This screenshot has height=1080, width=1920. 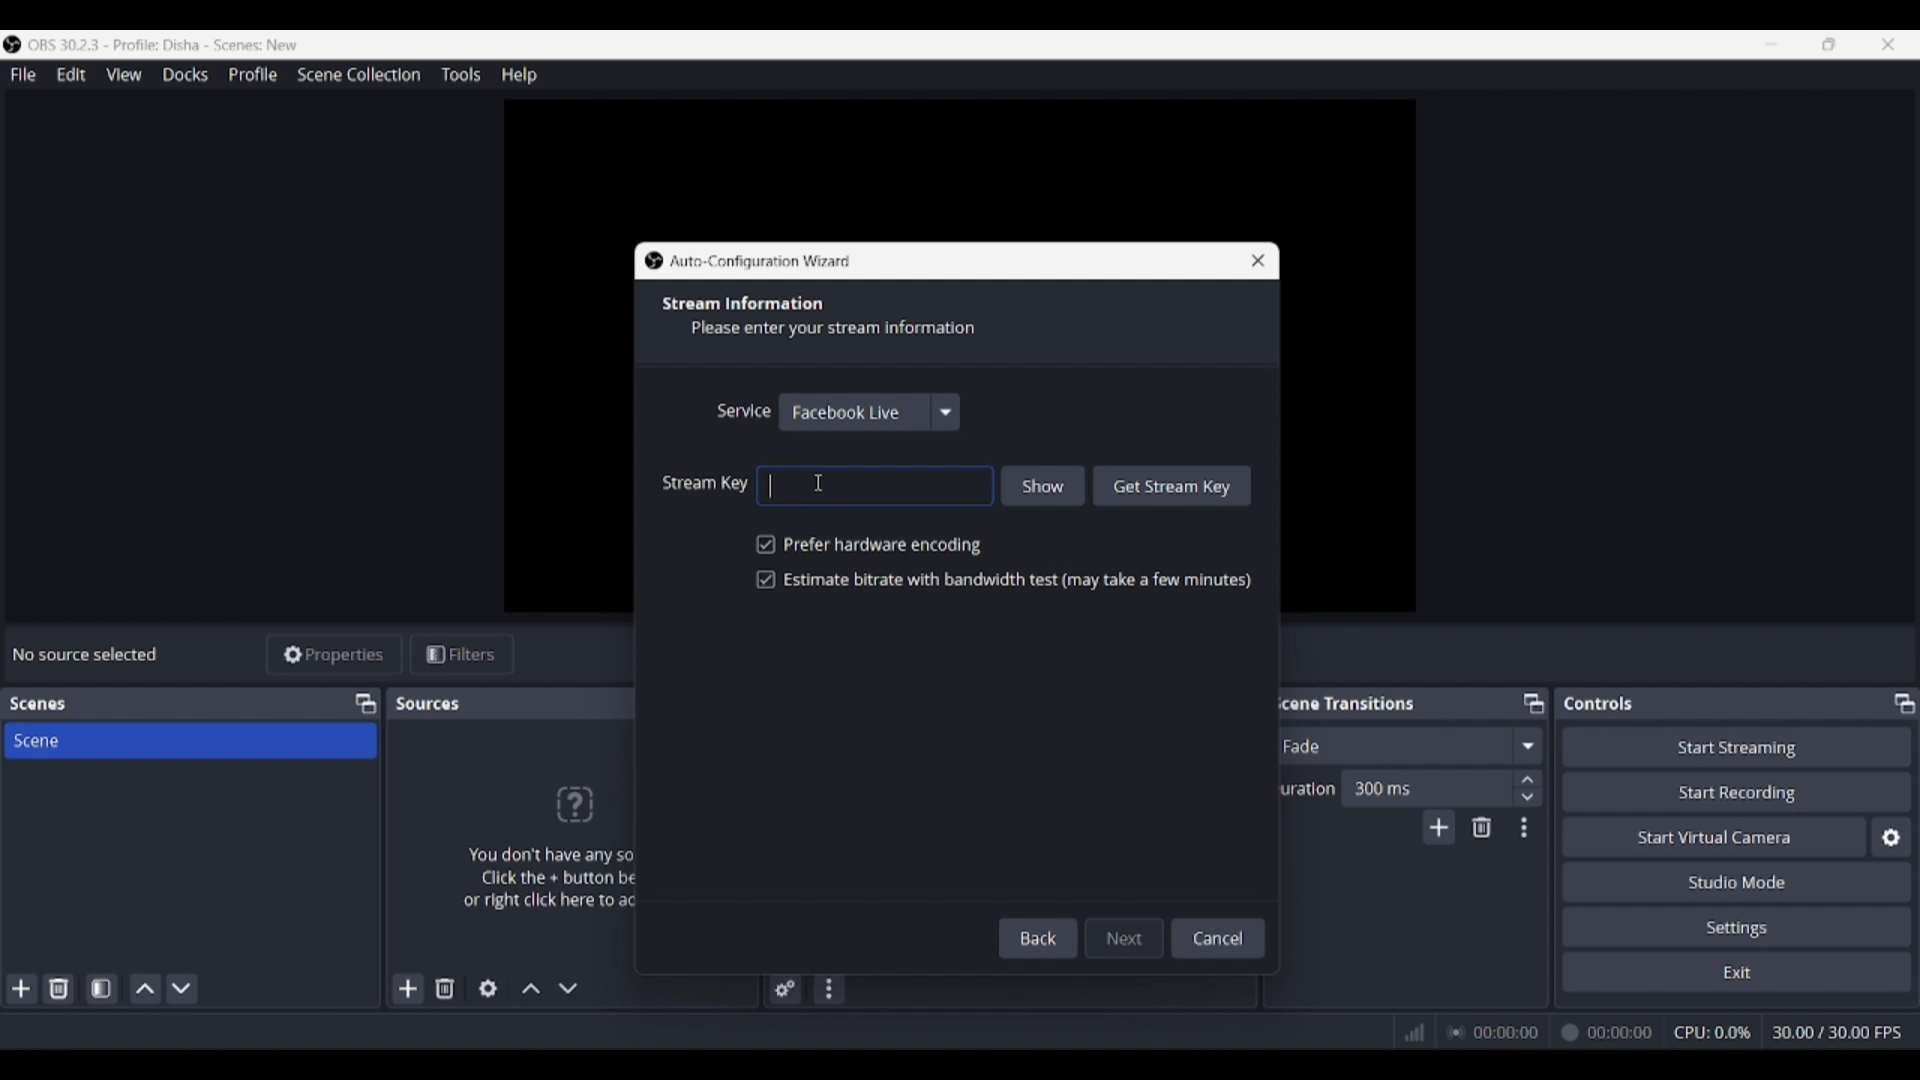 I want to click on Panel title, so click(x=1344, y=702).